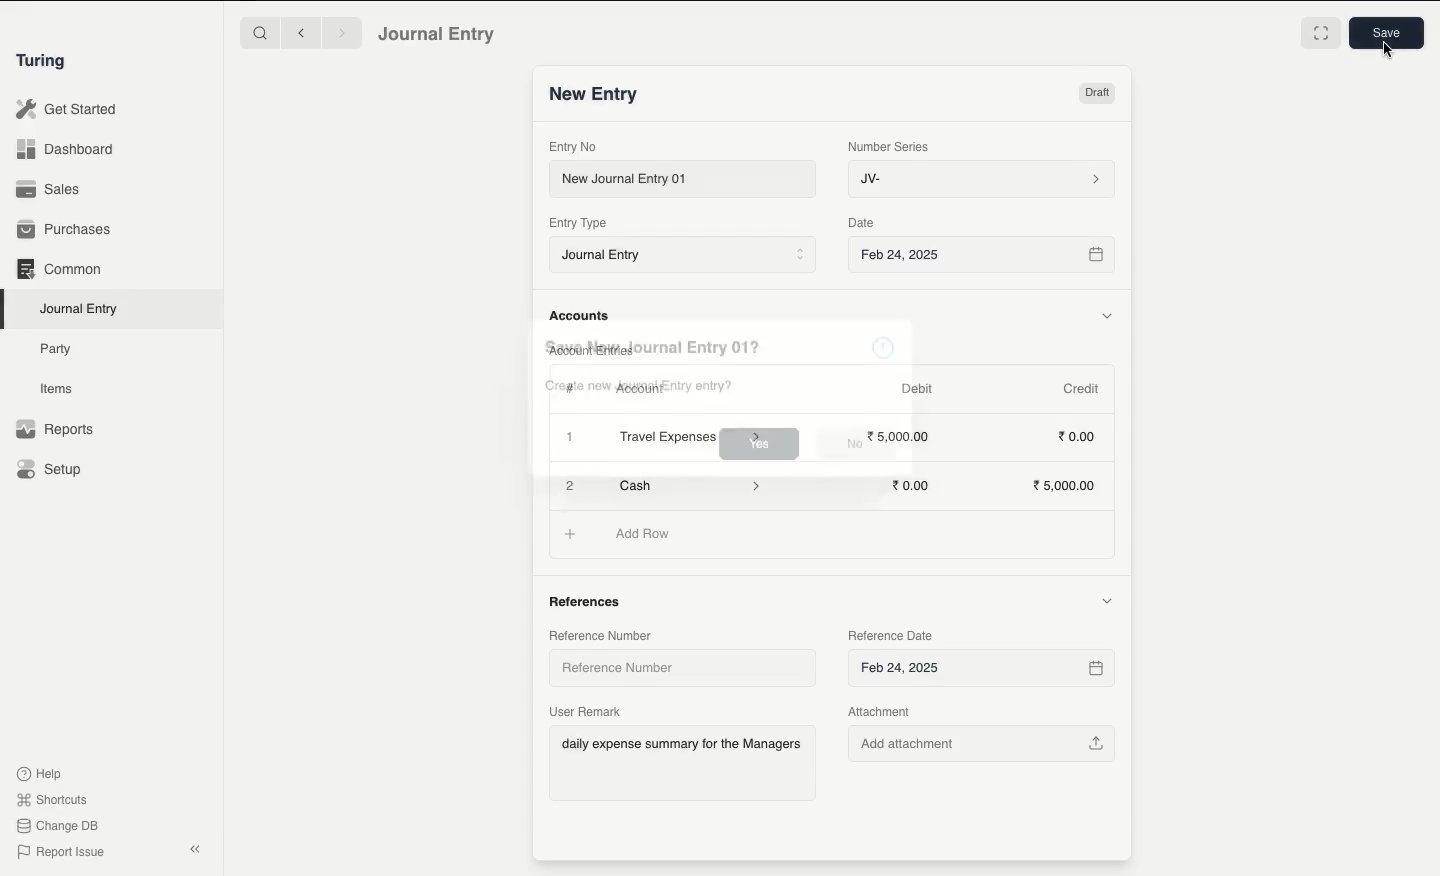 Image resolution: width=1440 pixels, height=876 pixels. I want to click on Date, so click(864, 222).